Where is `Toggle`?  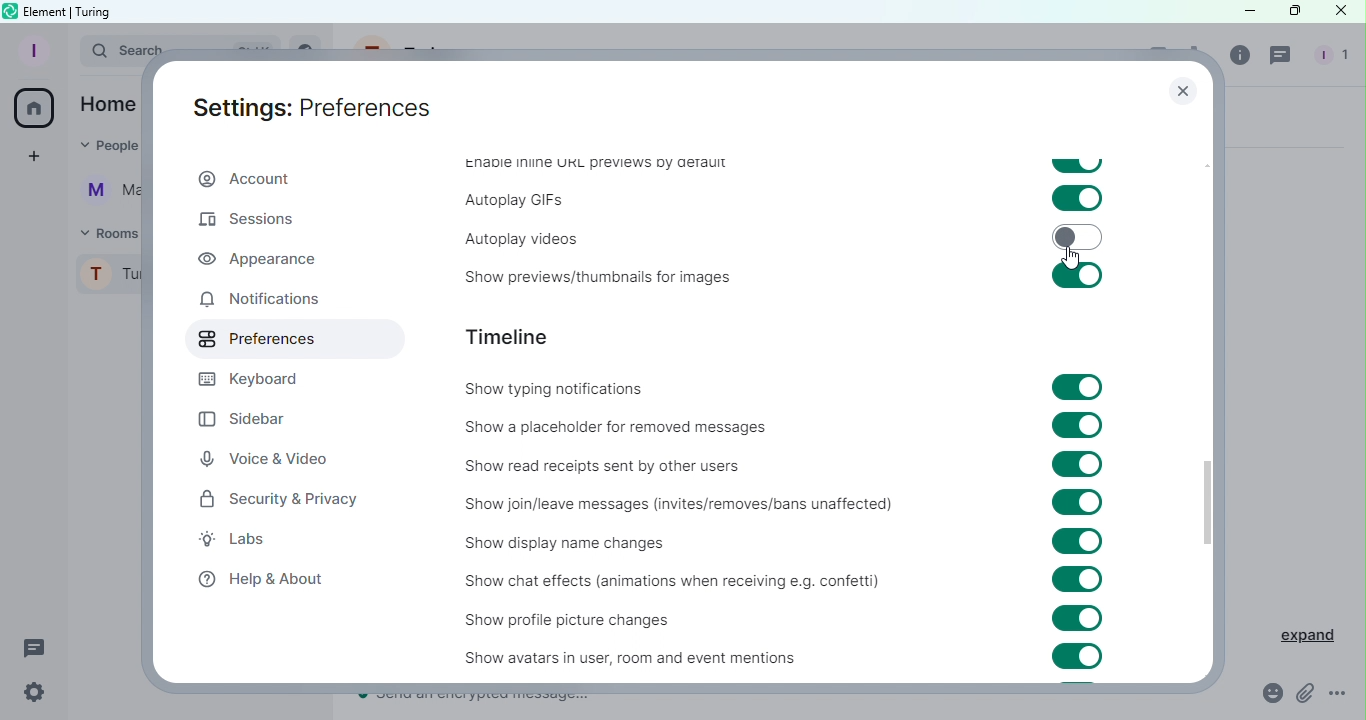 Toggle is located at coordinates (1076, 541).